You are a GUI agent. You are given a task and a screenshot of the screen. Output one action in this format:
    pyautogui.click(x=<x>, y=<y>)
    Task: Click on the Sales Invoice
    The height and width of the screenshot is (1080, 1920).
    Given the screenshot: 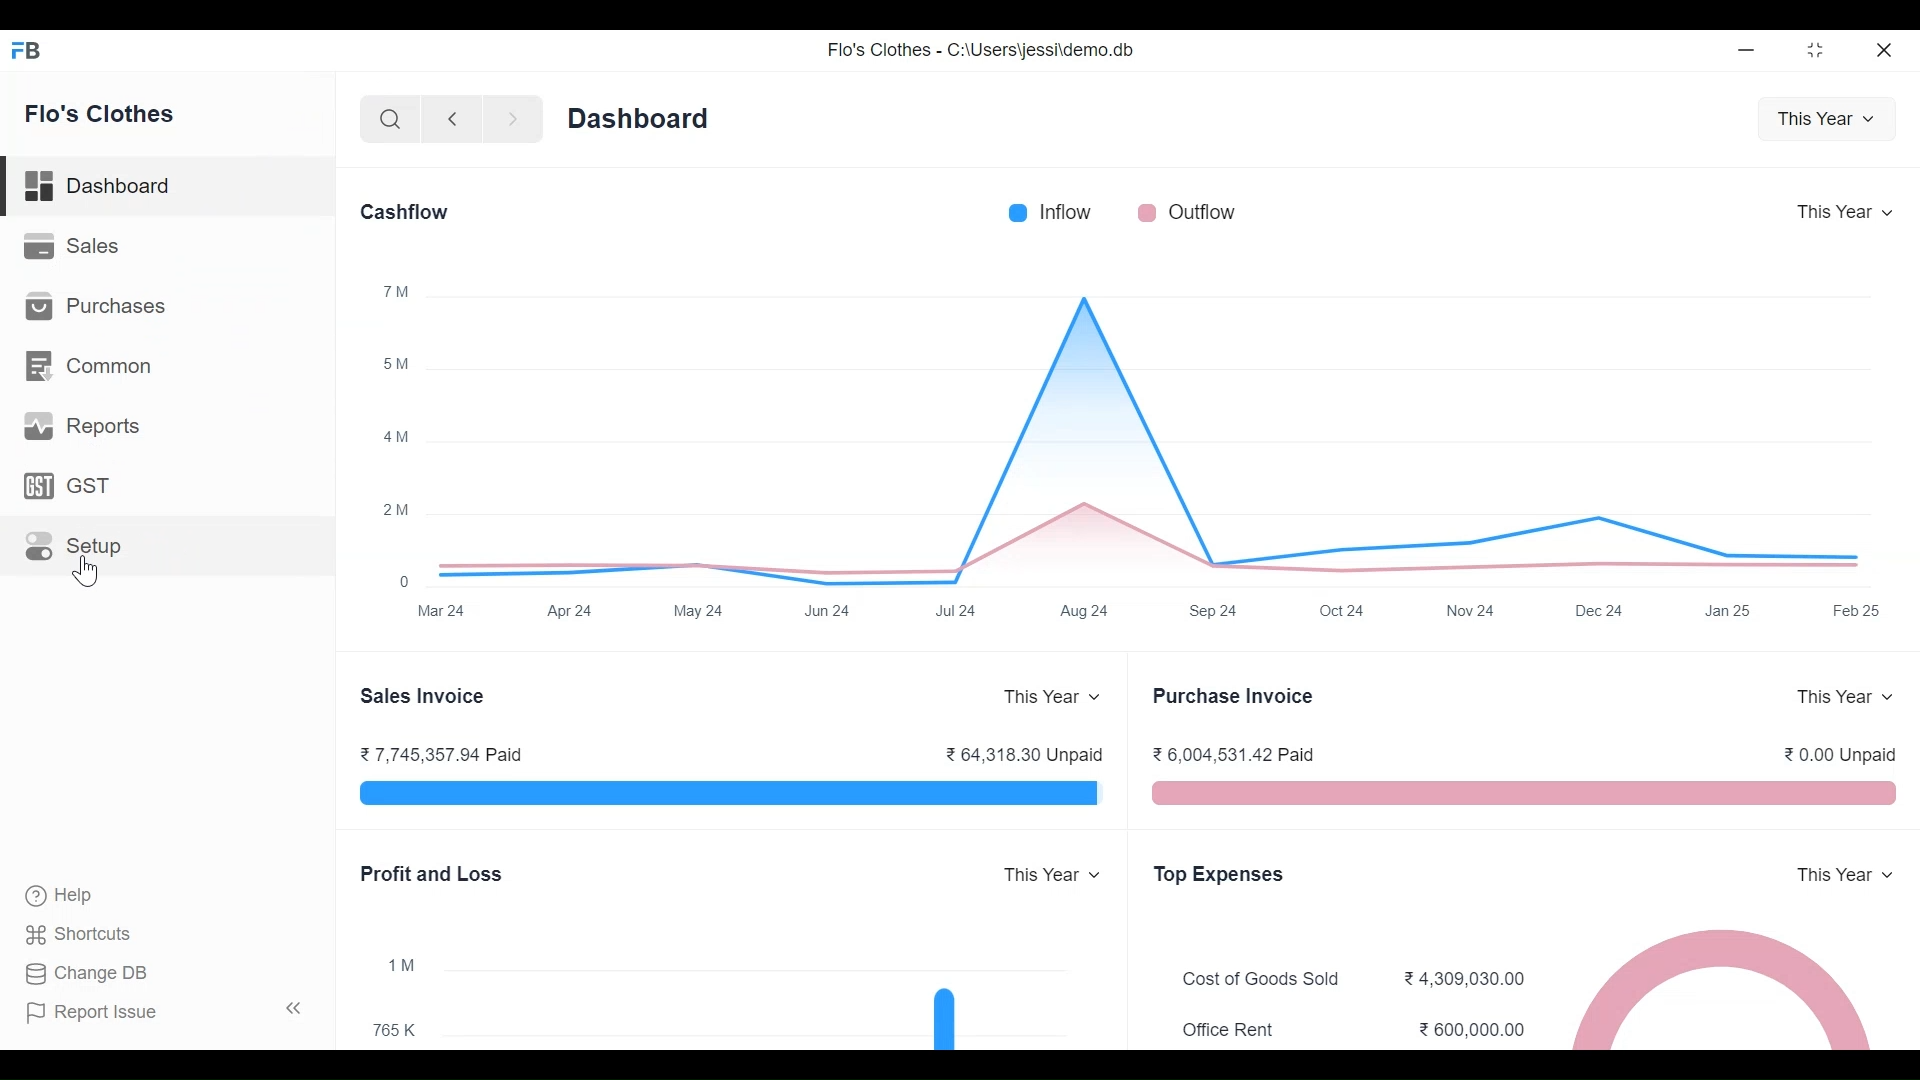 What is the action you would take?
    pyautogui.click(x=422, y=696)
    